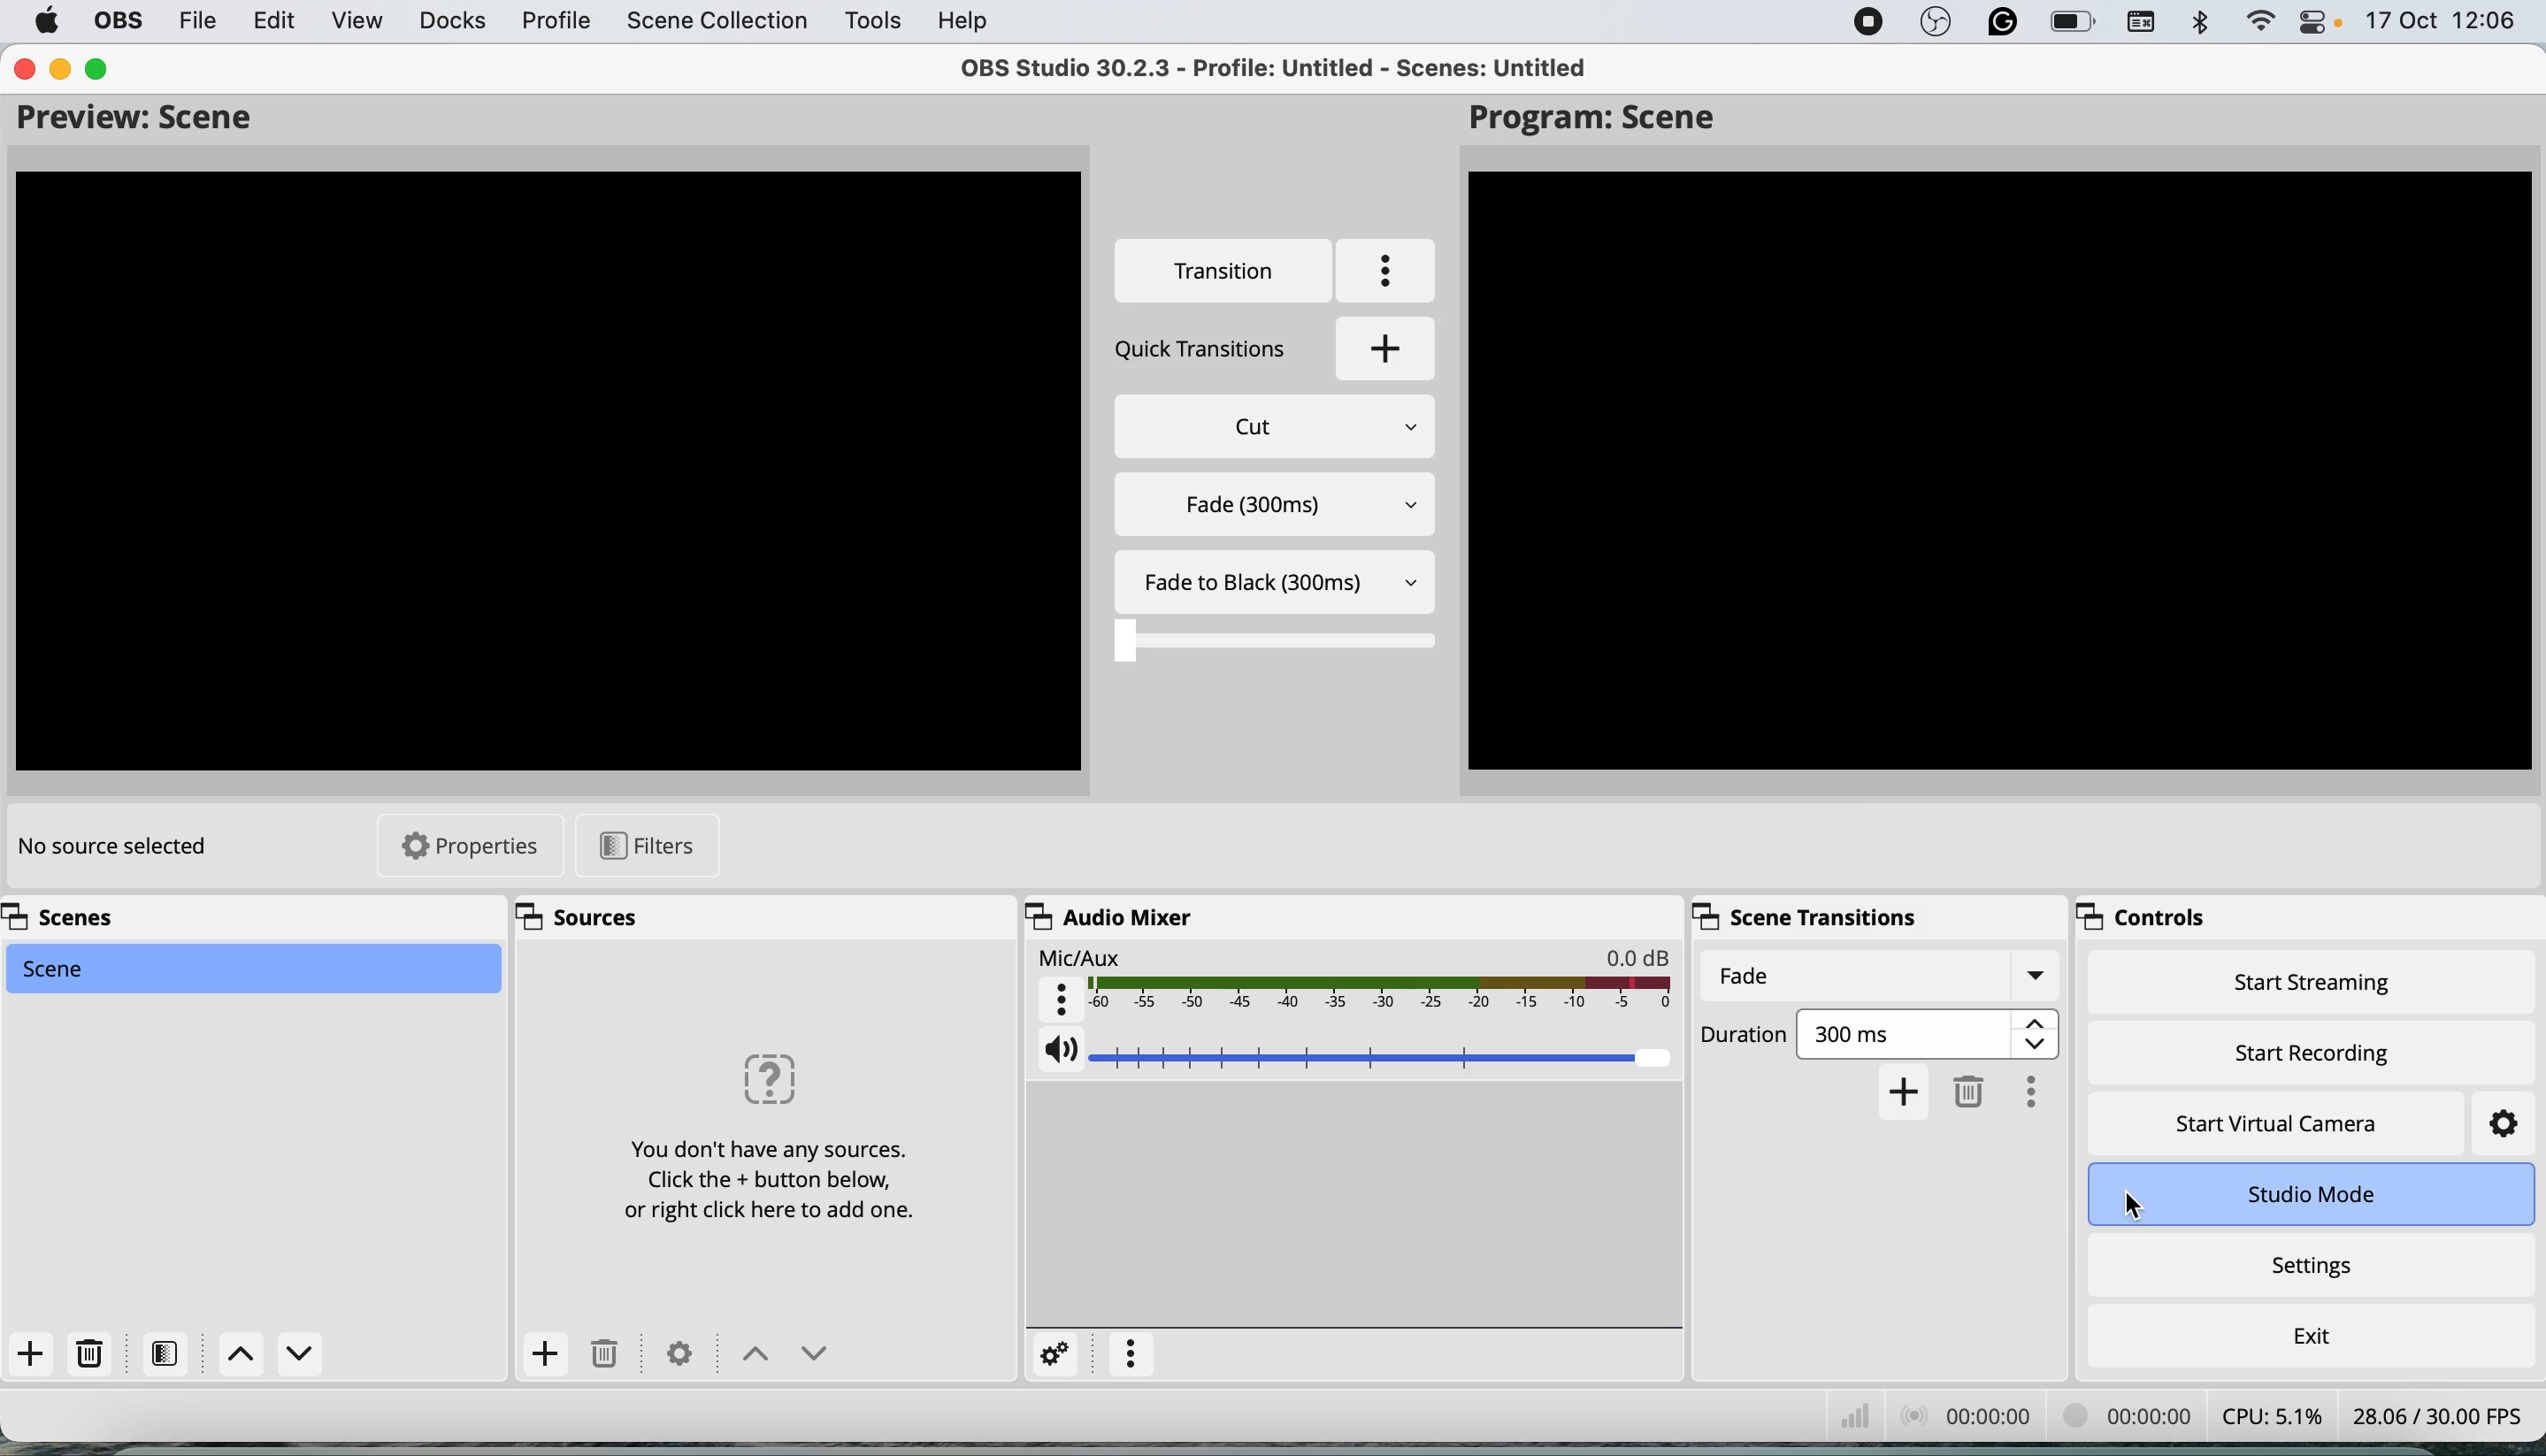  Describe the element at coordinates (2154, 914) in the screenshot. I see `controls` at that location.